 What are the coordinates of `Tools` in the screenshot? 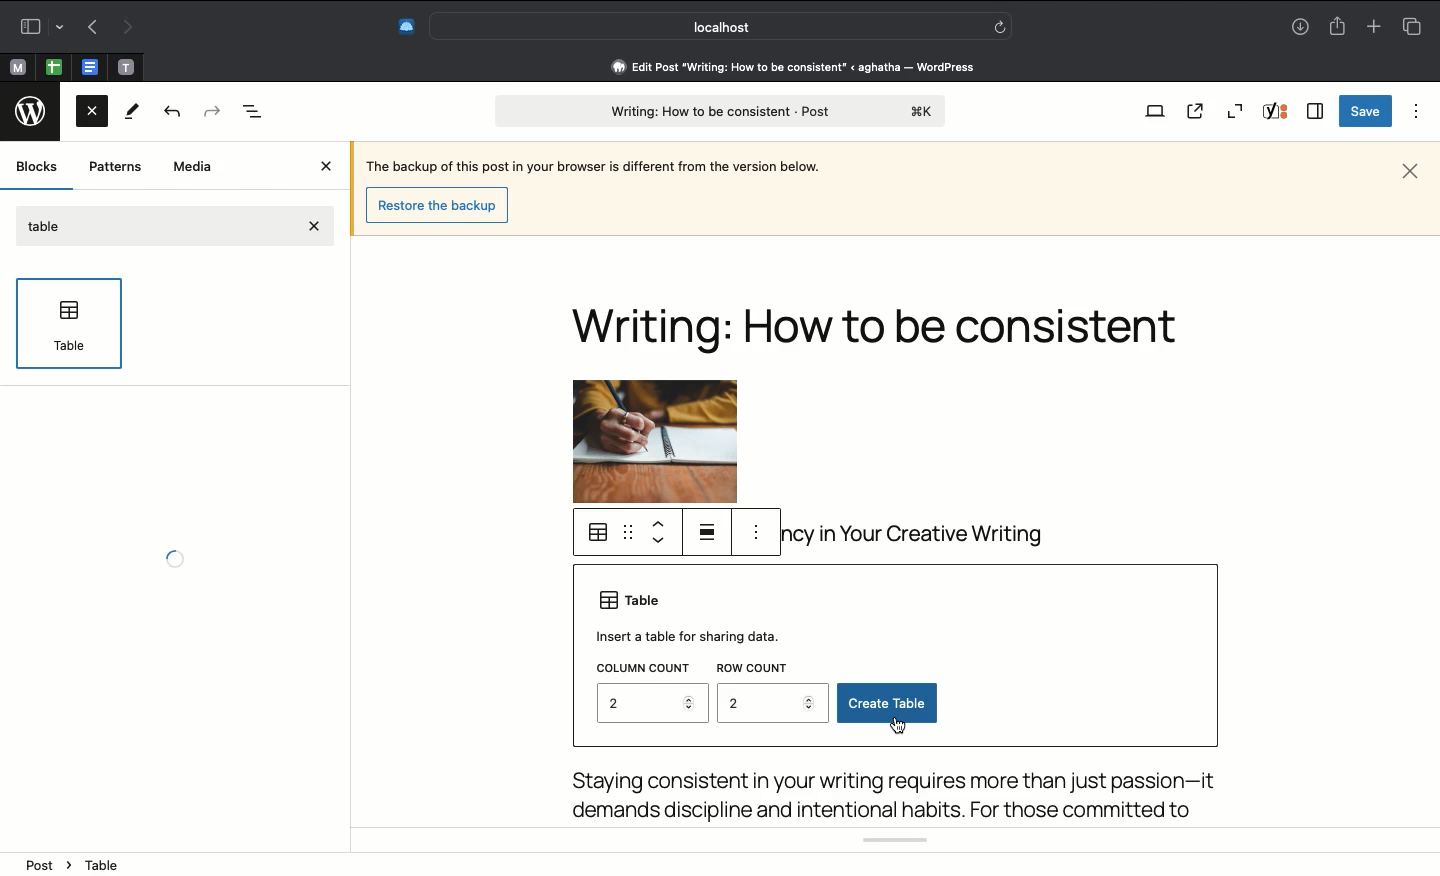 It's located at (134, 111).